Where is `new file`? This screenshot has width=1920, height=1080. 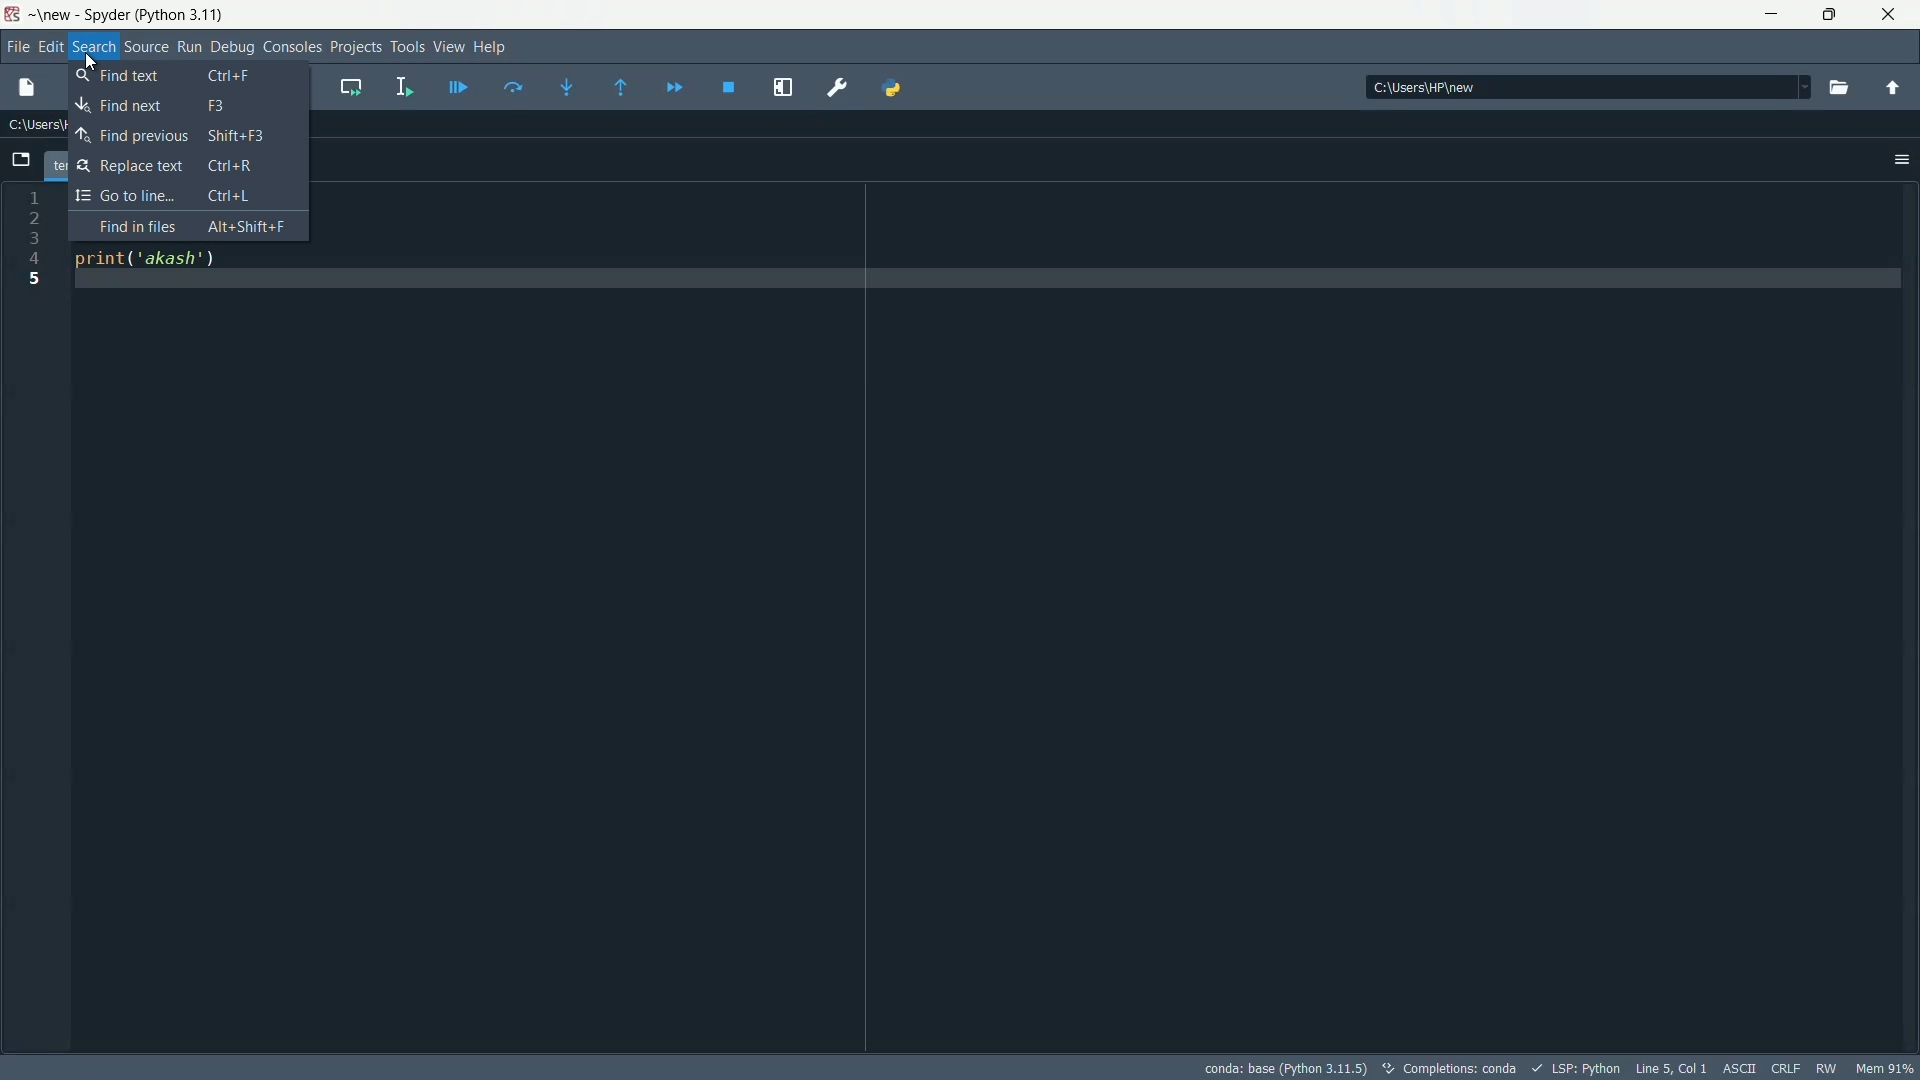
new file is located at coordinates (28, 88).